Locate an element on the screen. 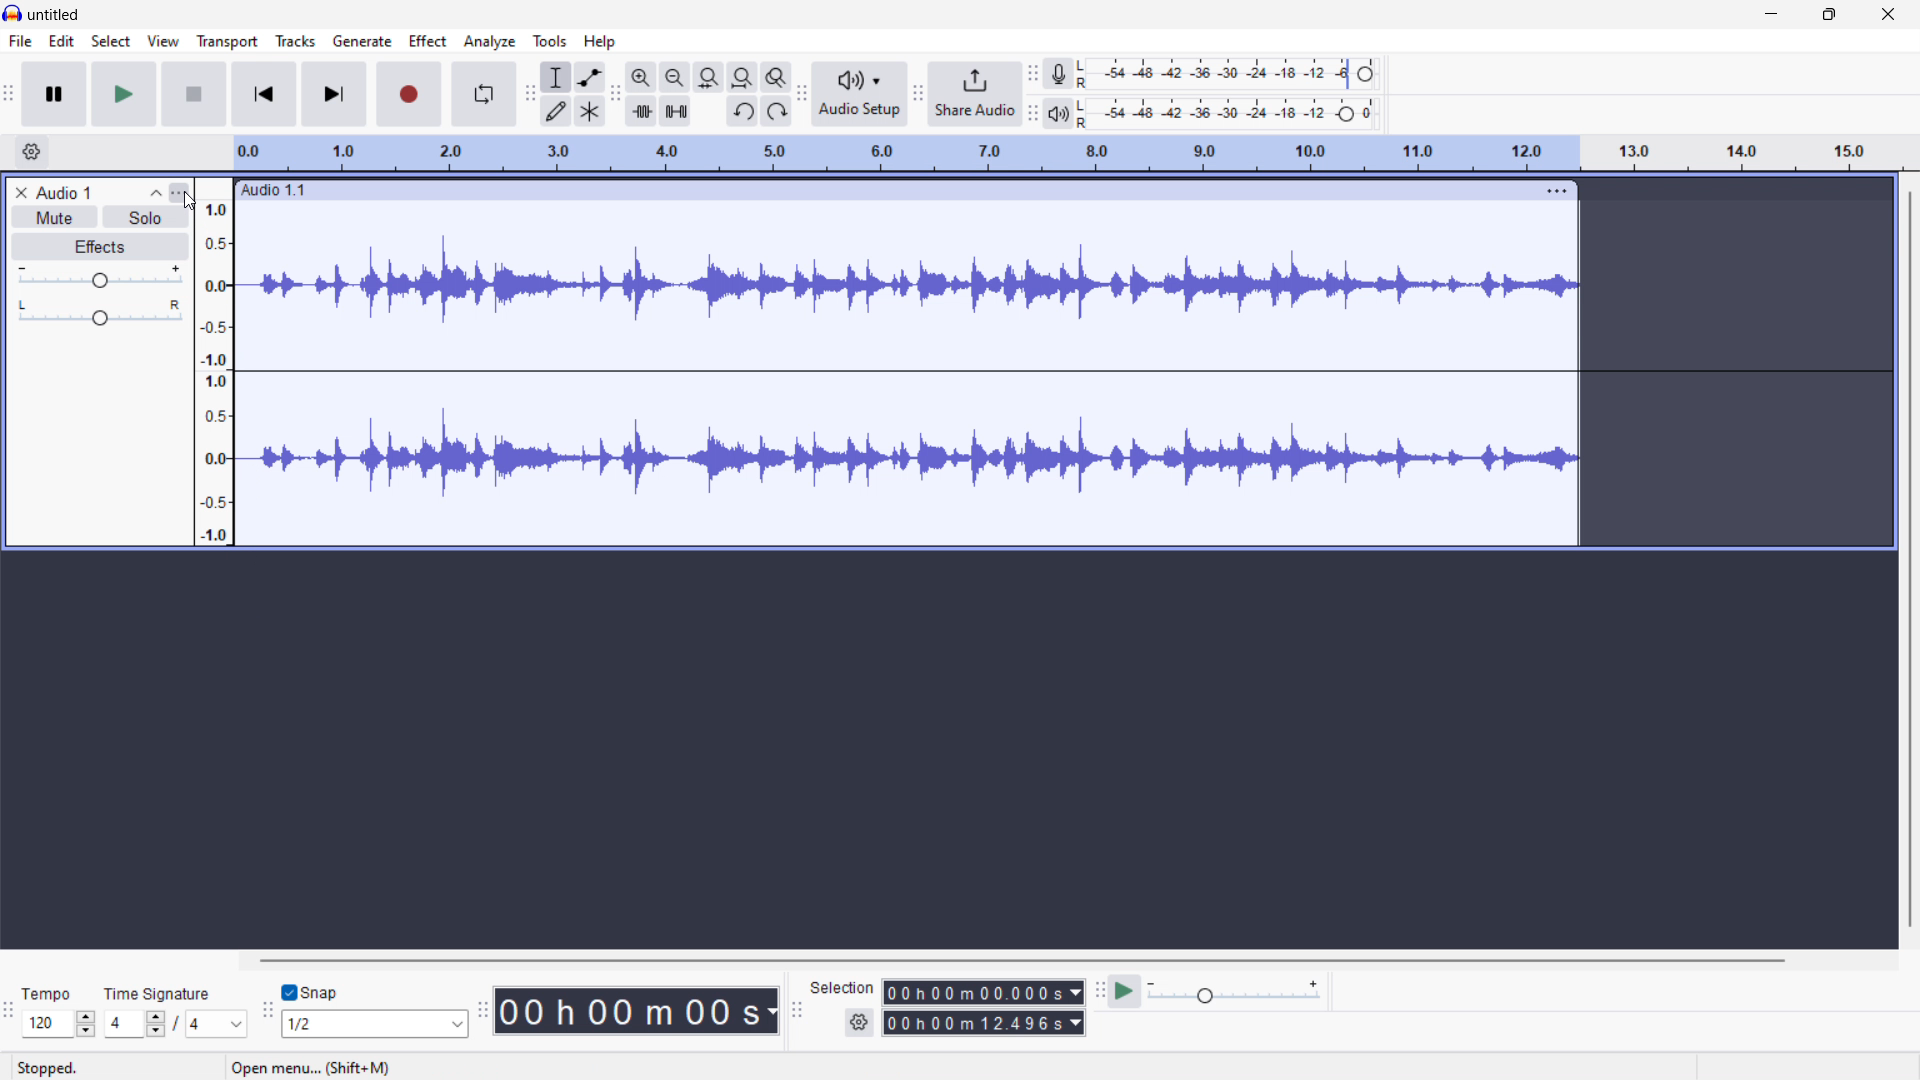 This screenshot has width=1920, height=1080. time signature toolbar is located at coordinates (9, 1016).